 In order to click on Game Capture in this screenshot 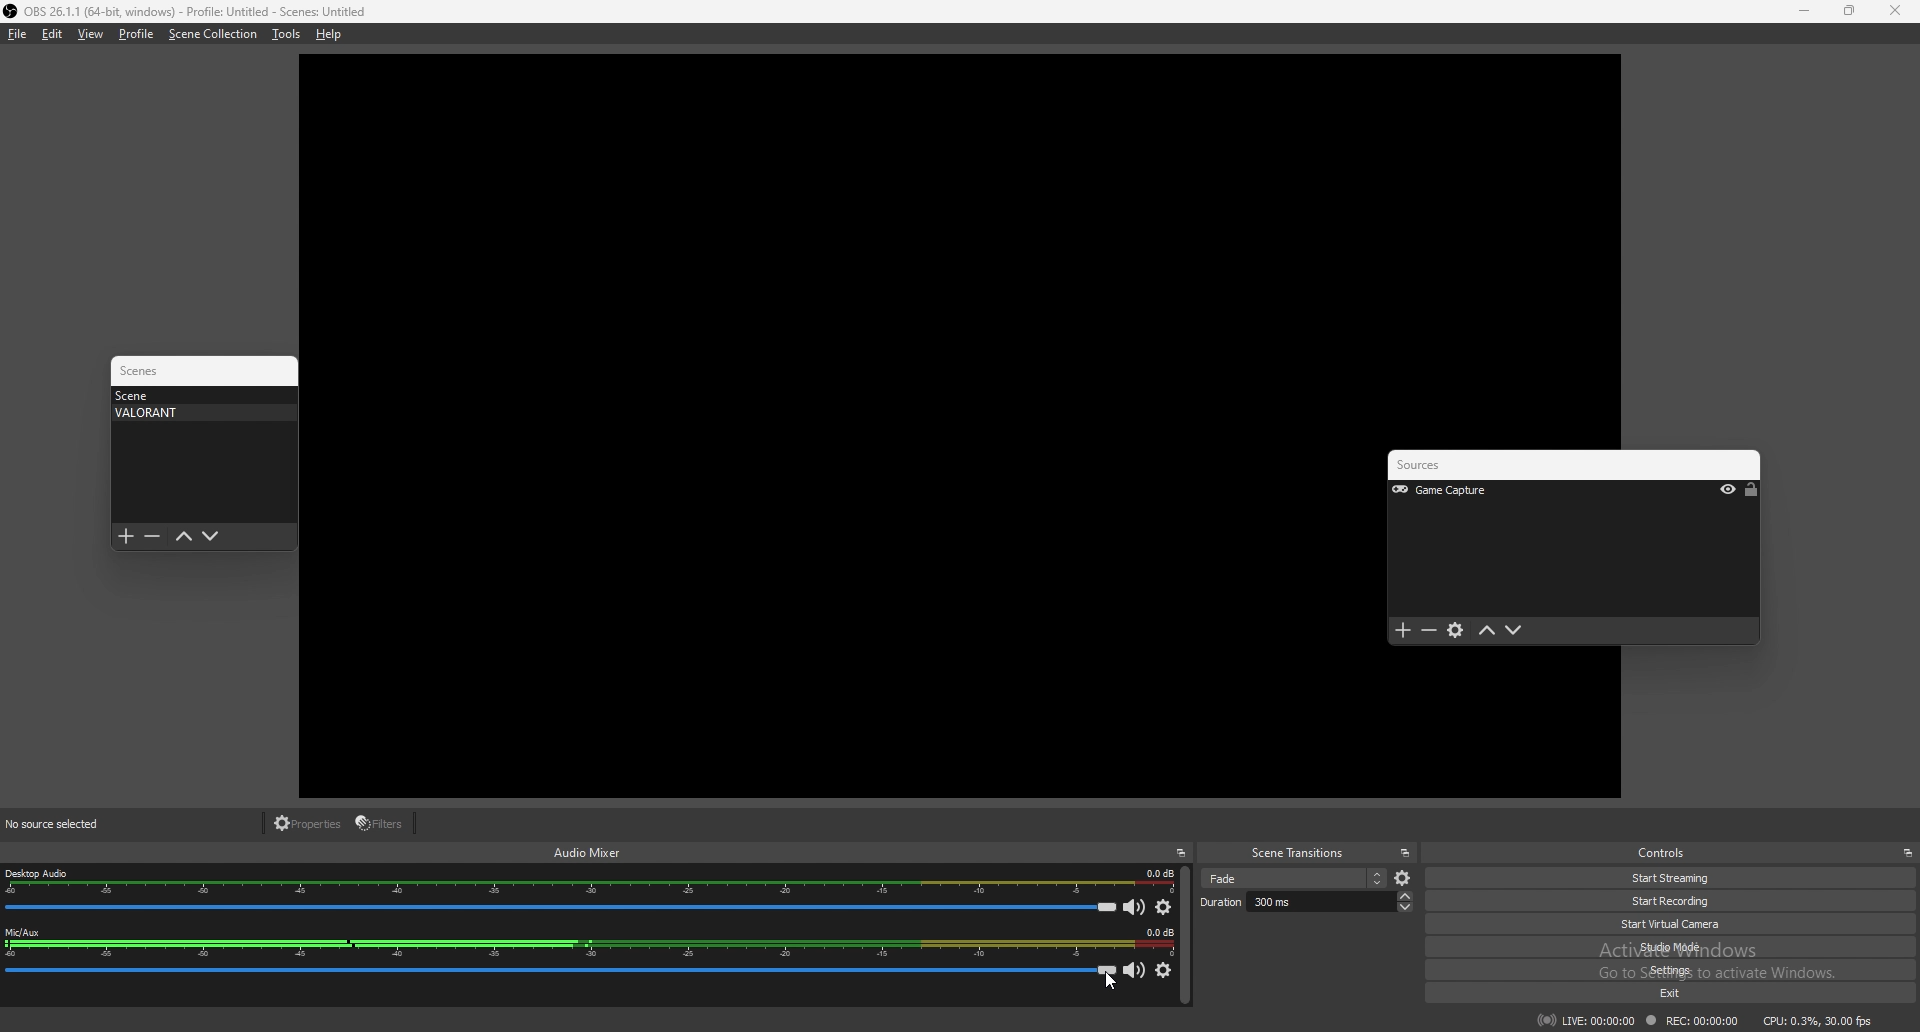, I will do `click(1467, 491)`.